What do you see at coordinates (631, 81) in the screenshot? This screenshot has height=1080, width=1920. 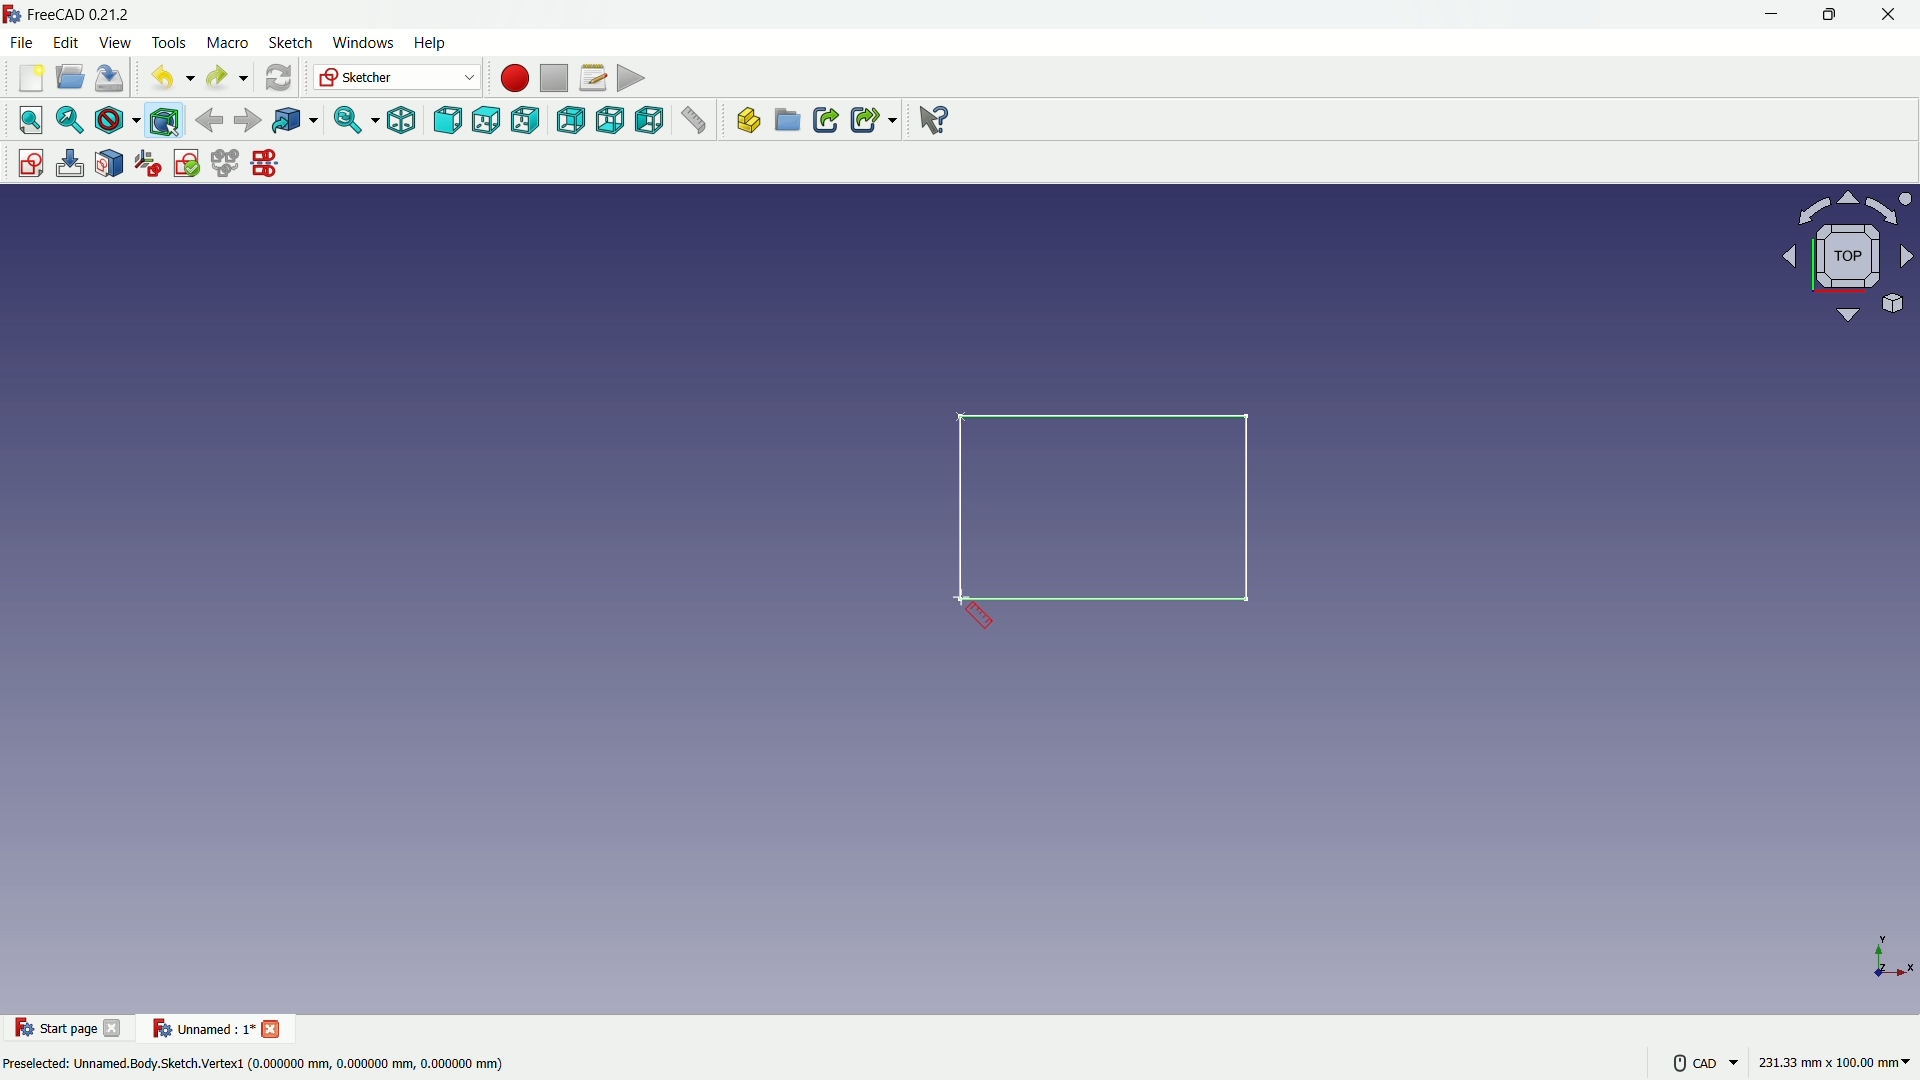 I see `execute macros` at bounding box center [631, 81].